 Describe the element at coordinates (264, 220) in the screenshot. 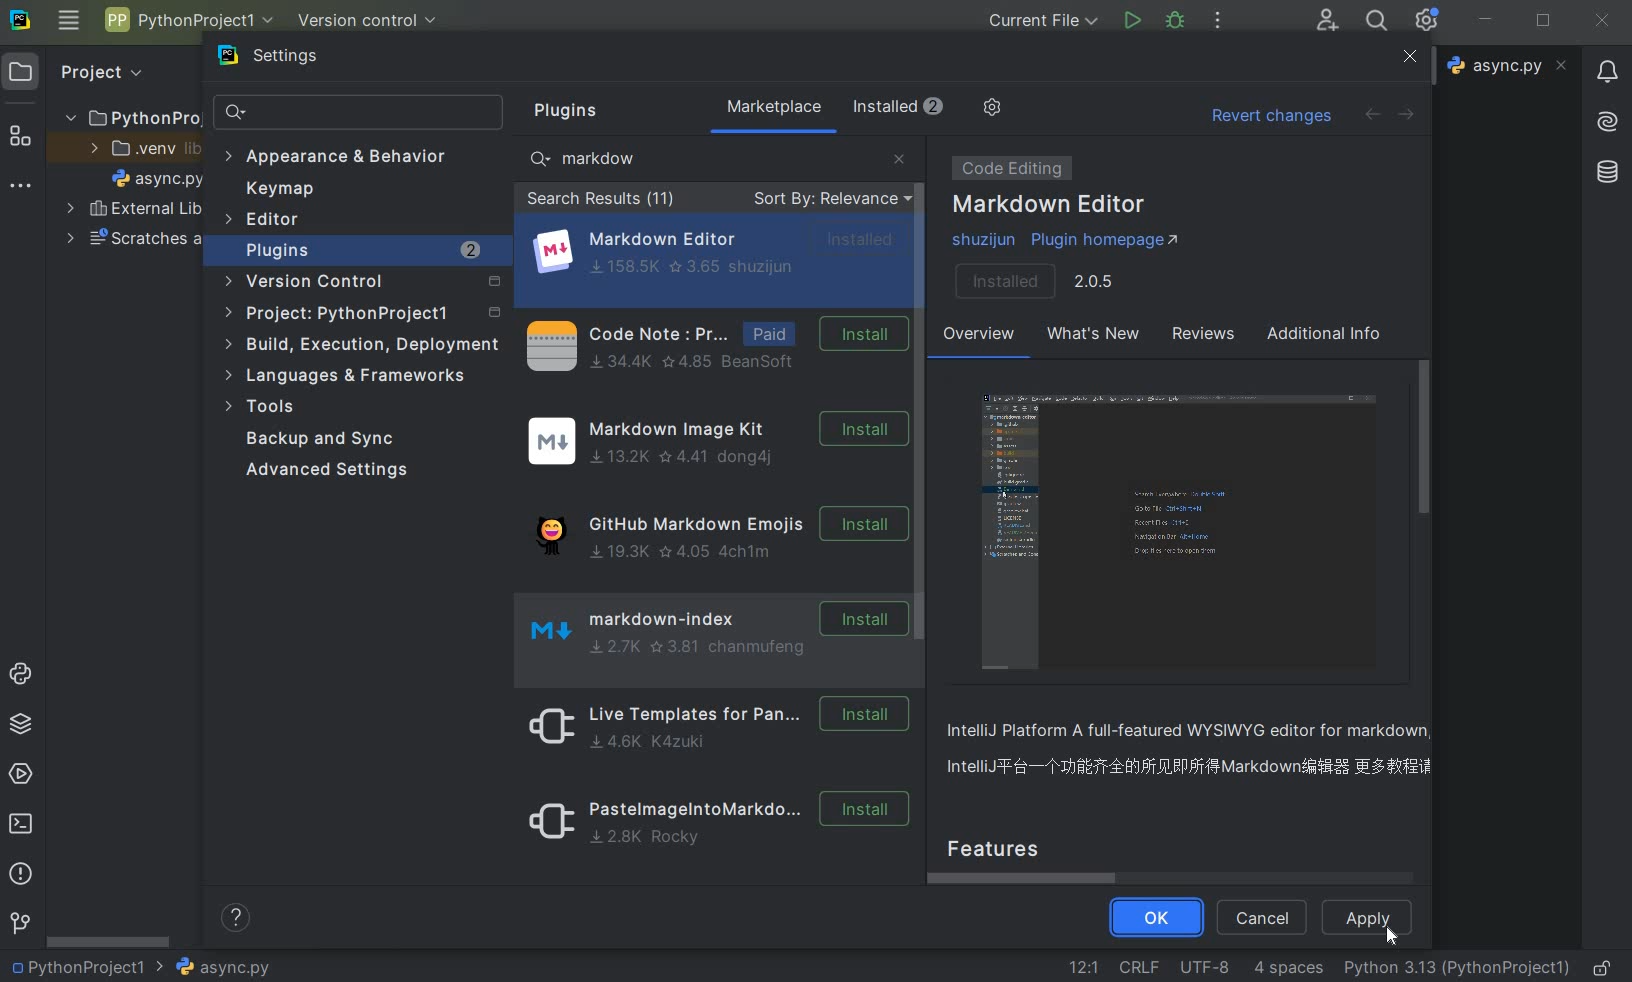

I see `Editor` at that location.